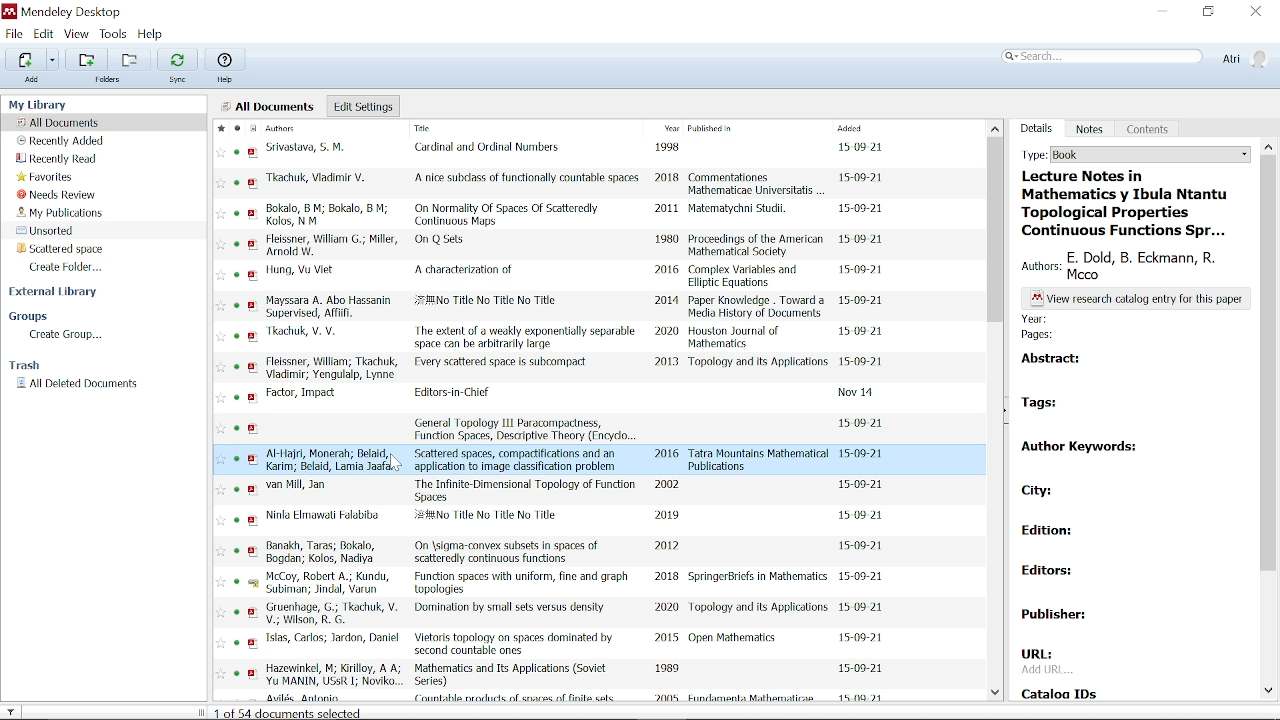 This screenshot has height=720, width=1280. I want to click on Unsorted, so click(50, 230).